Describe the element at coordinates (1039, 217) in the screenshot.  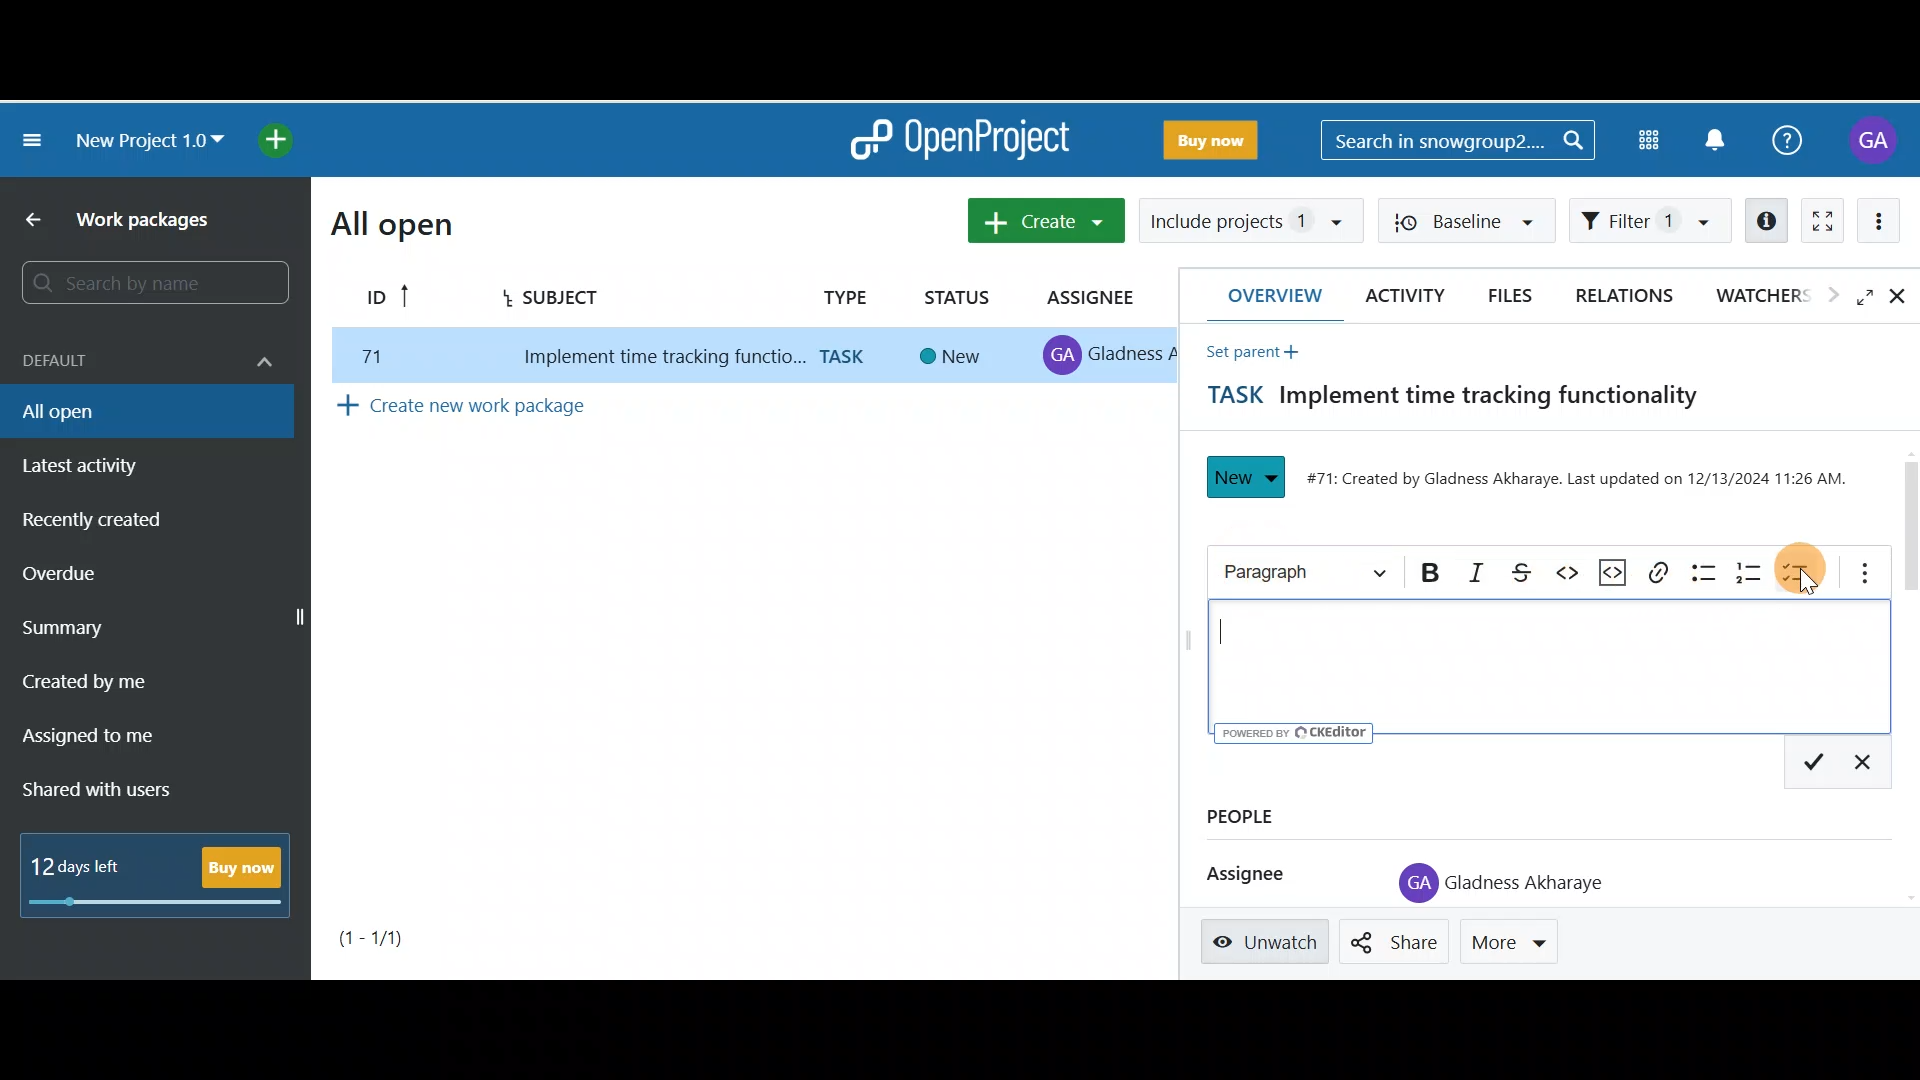
I see `Create` at that location.